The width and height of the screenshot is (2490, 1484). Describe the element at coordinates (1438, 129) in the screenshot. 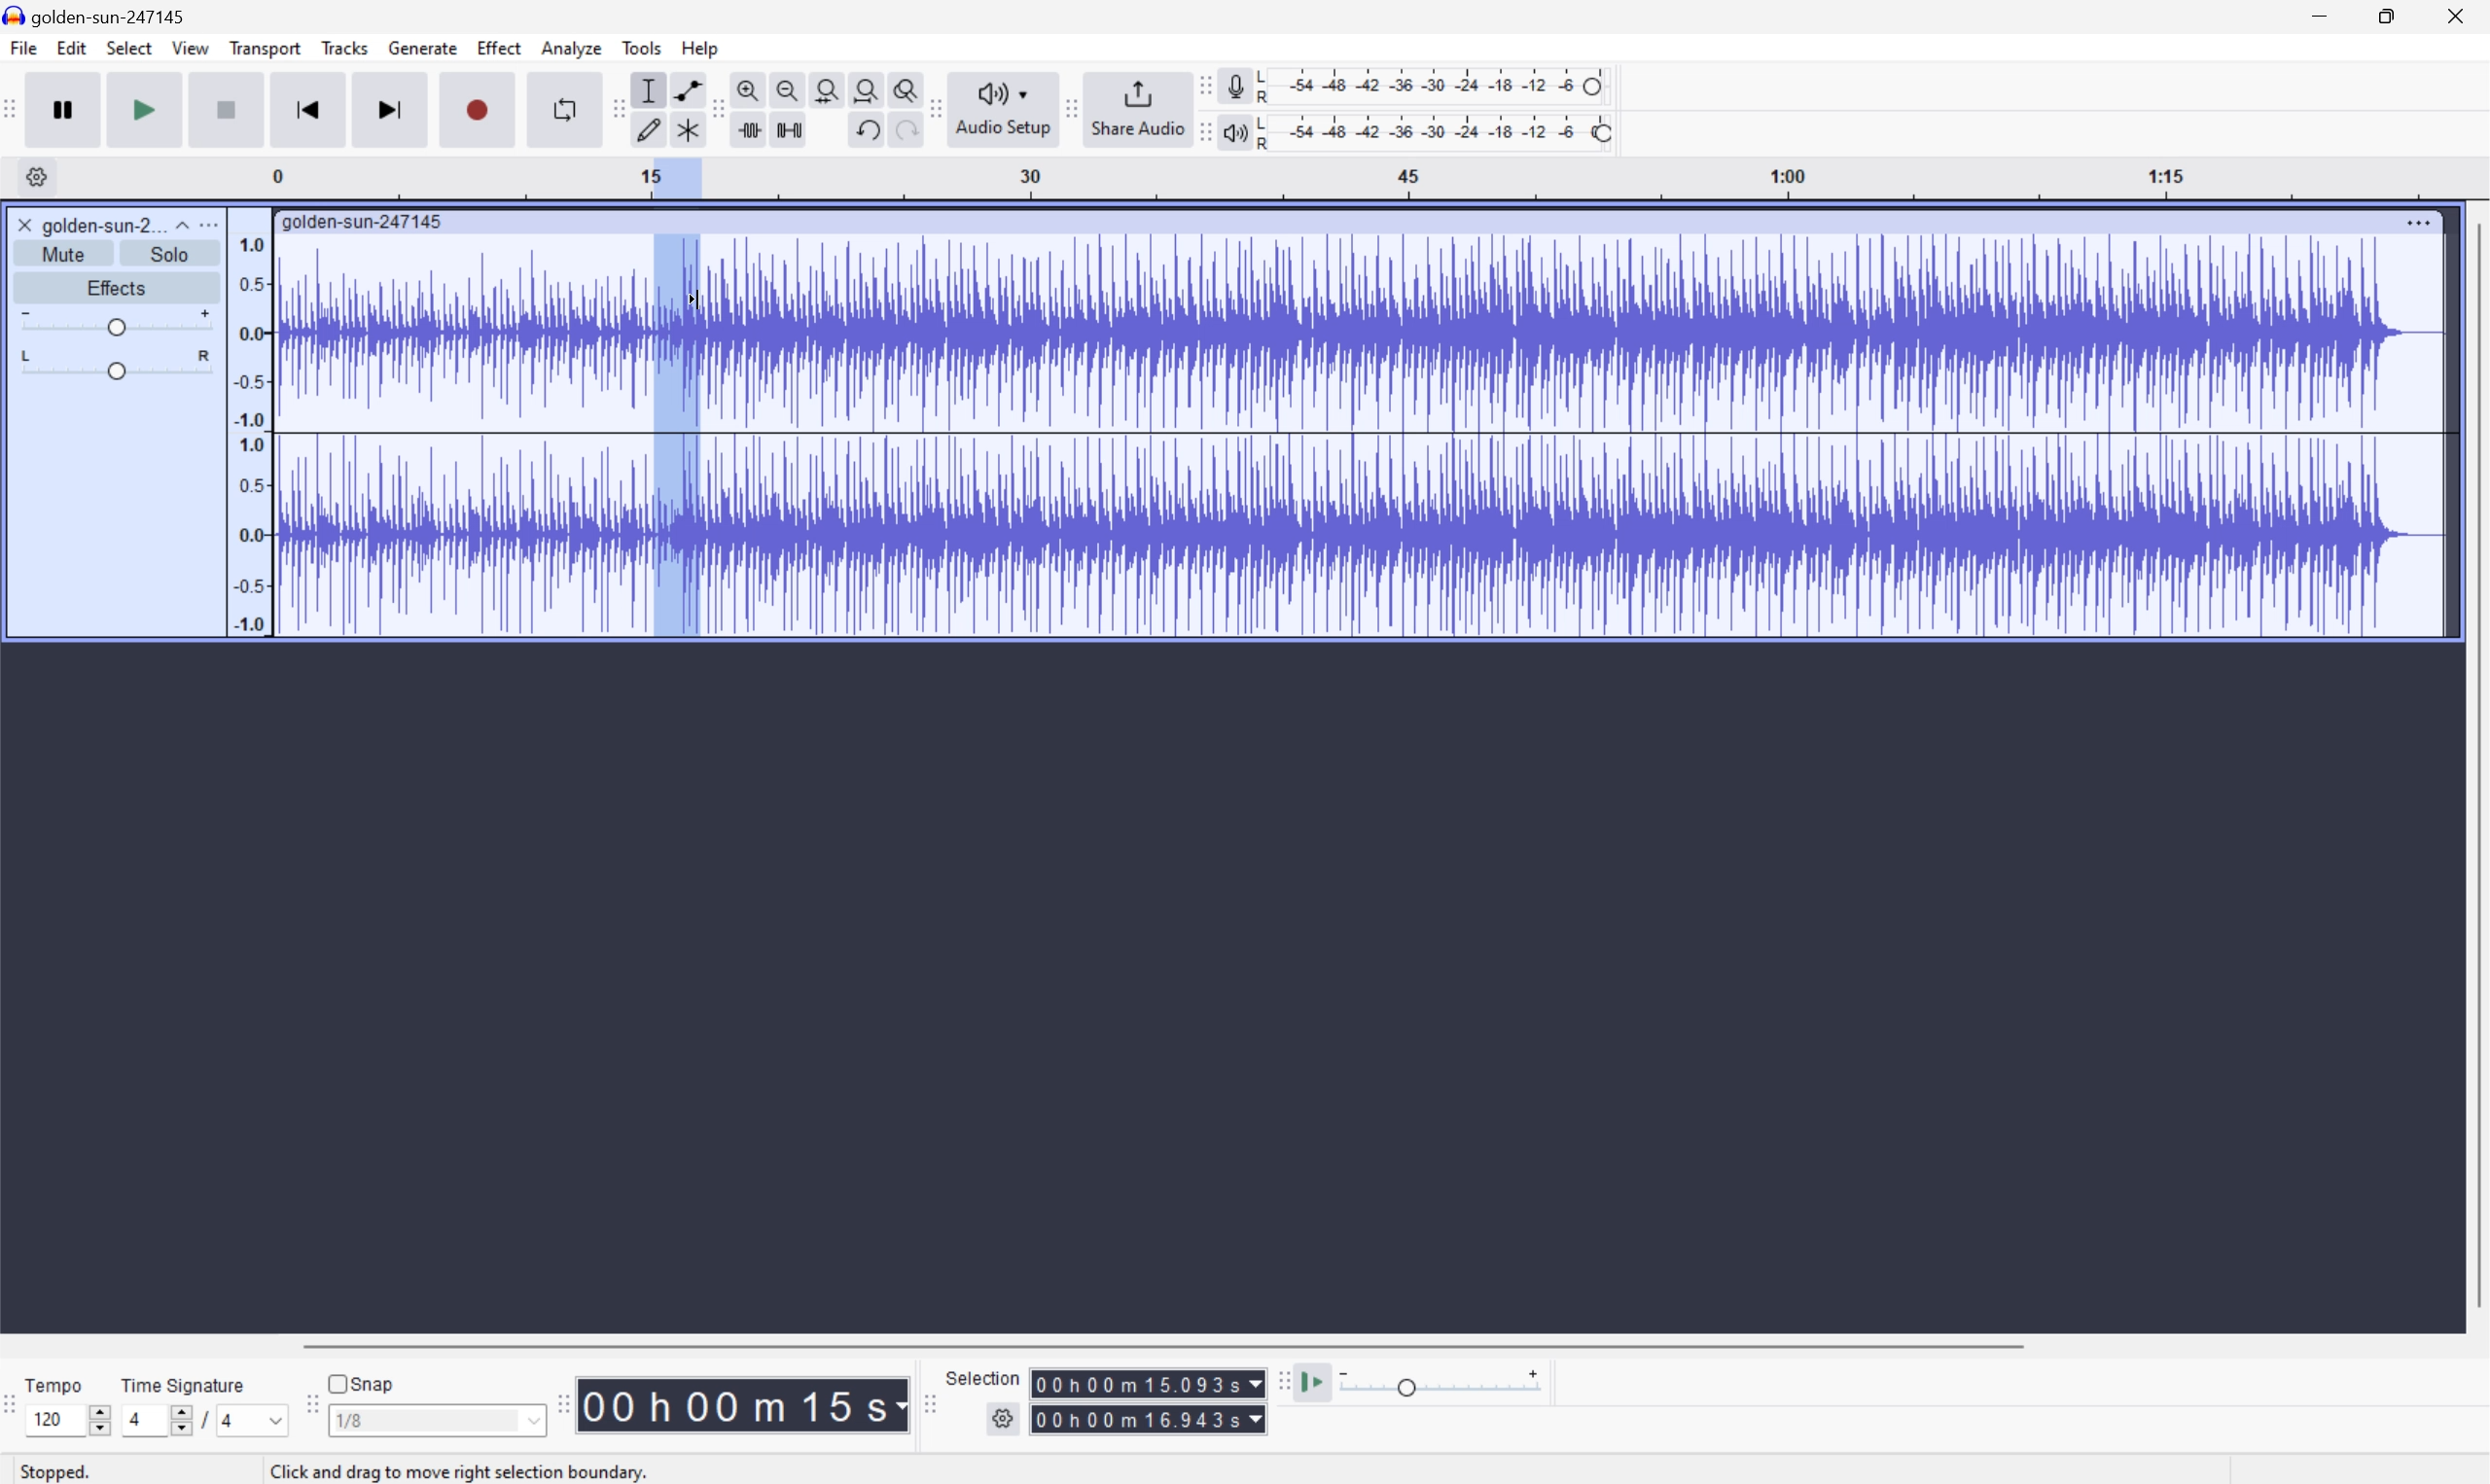

I see `Playback speed: 100%` at that location.